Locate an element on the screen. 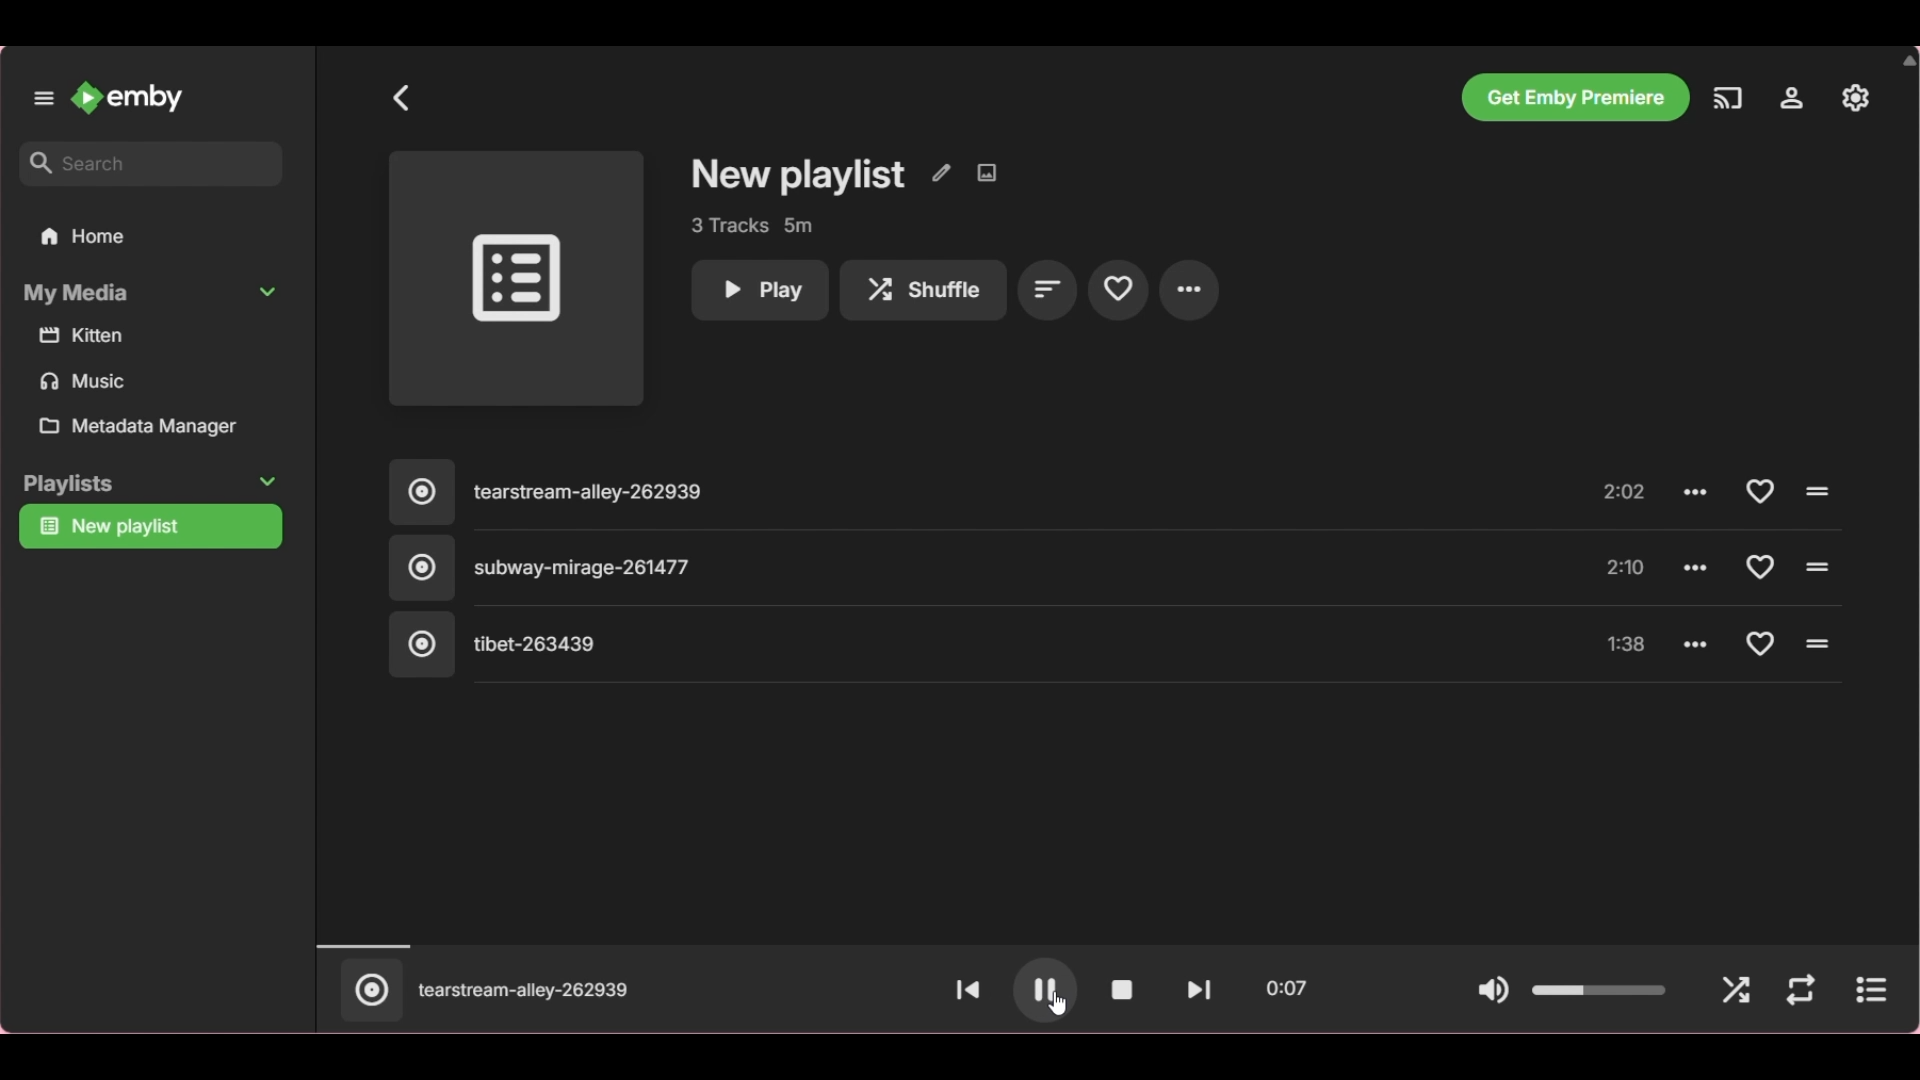  Type in search is located at coordinates (150, 164).